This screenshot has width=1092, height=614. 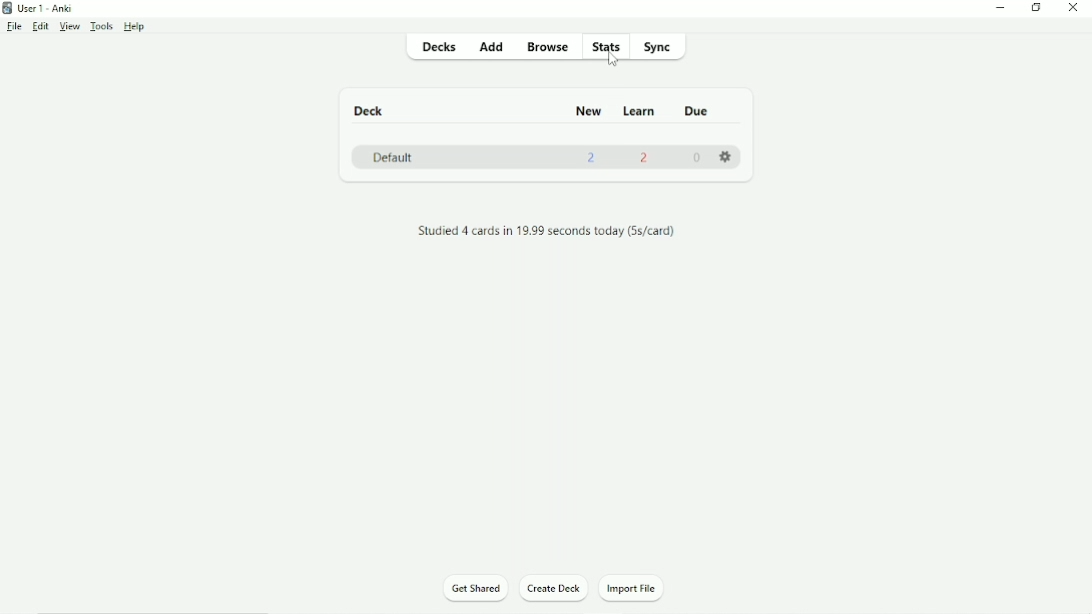 What do you see at coordinates (45, 8) in the screenshot?
I see `User 1 - Anki` at bounding box center [45, 8].